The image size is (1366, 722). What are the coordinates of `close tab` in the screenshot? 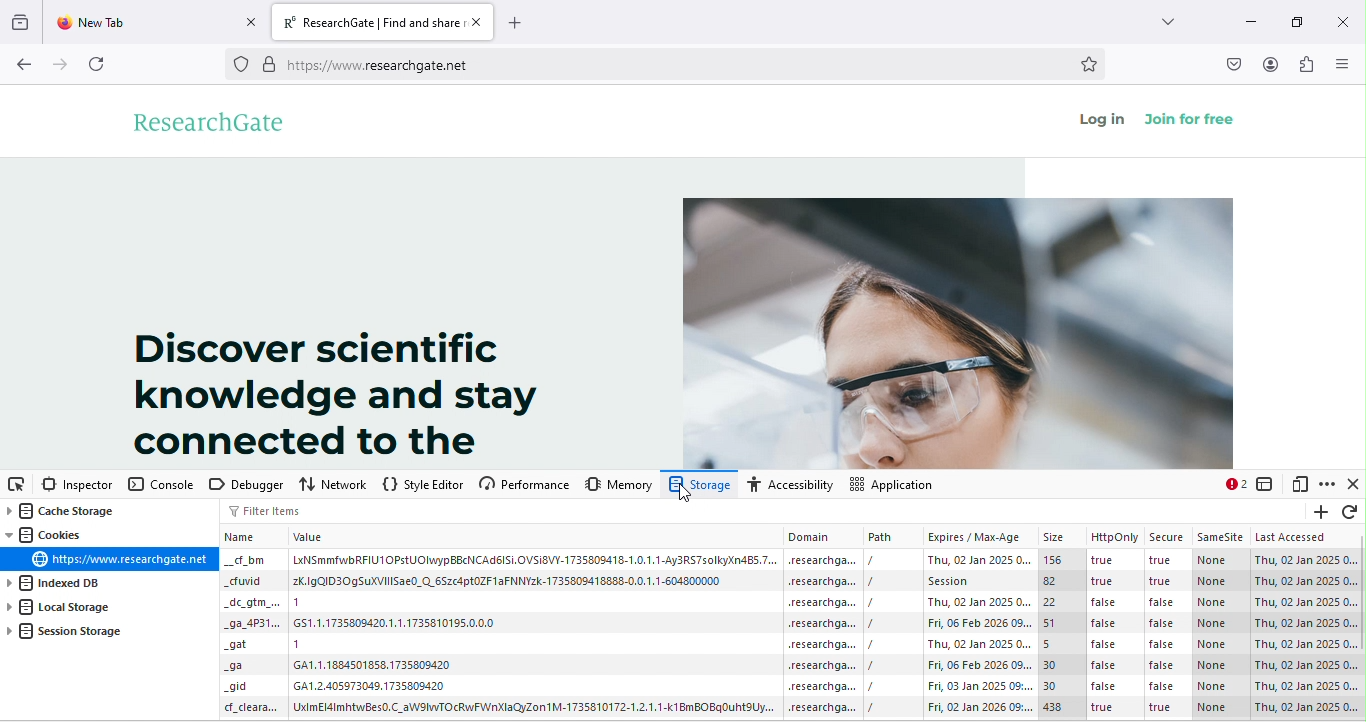 It's located at (478, 21).